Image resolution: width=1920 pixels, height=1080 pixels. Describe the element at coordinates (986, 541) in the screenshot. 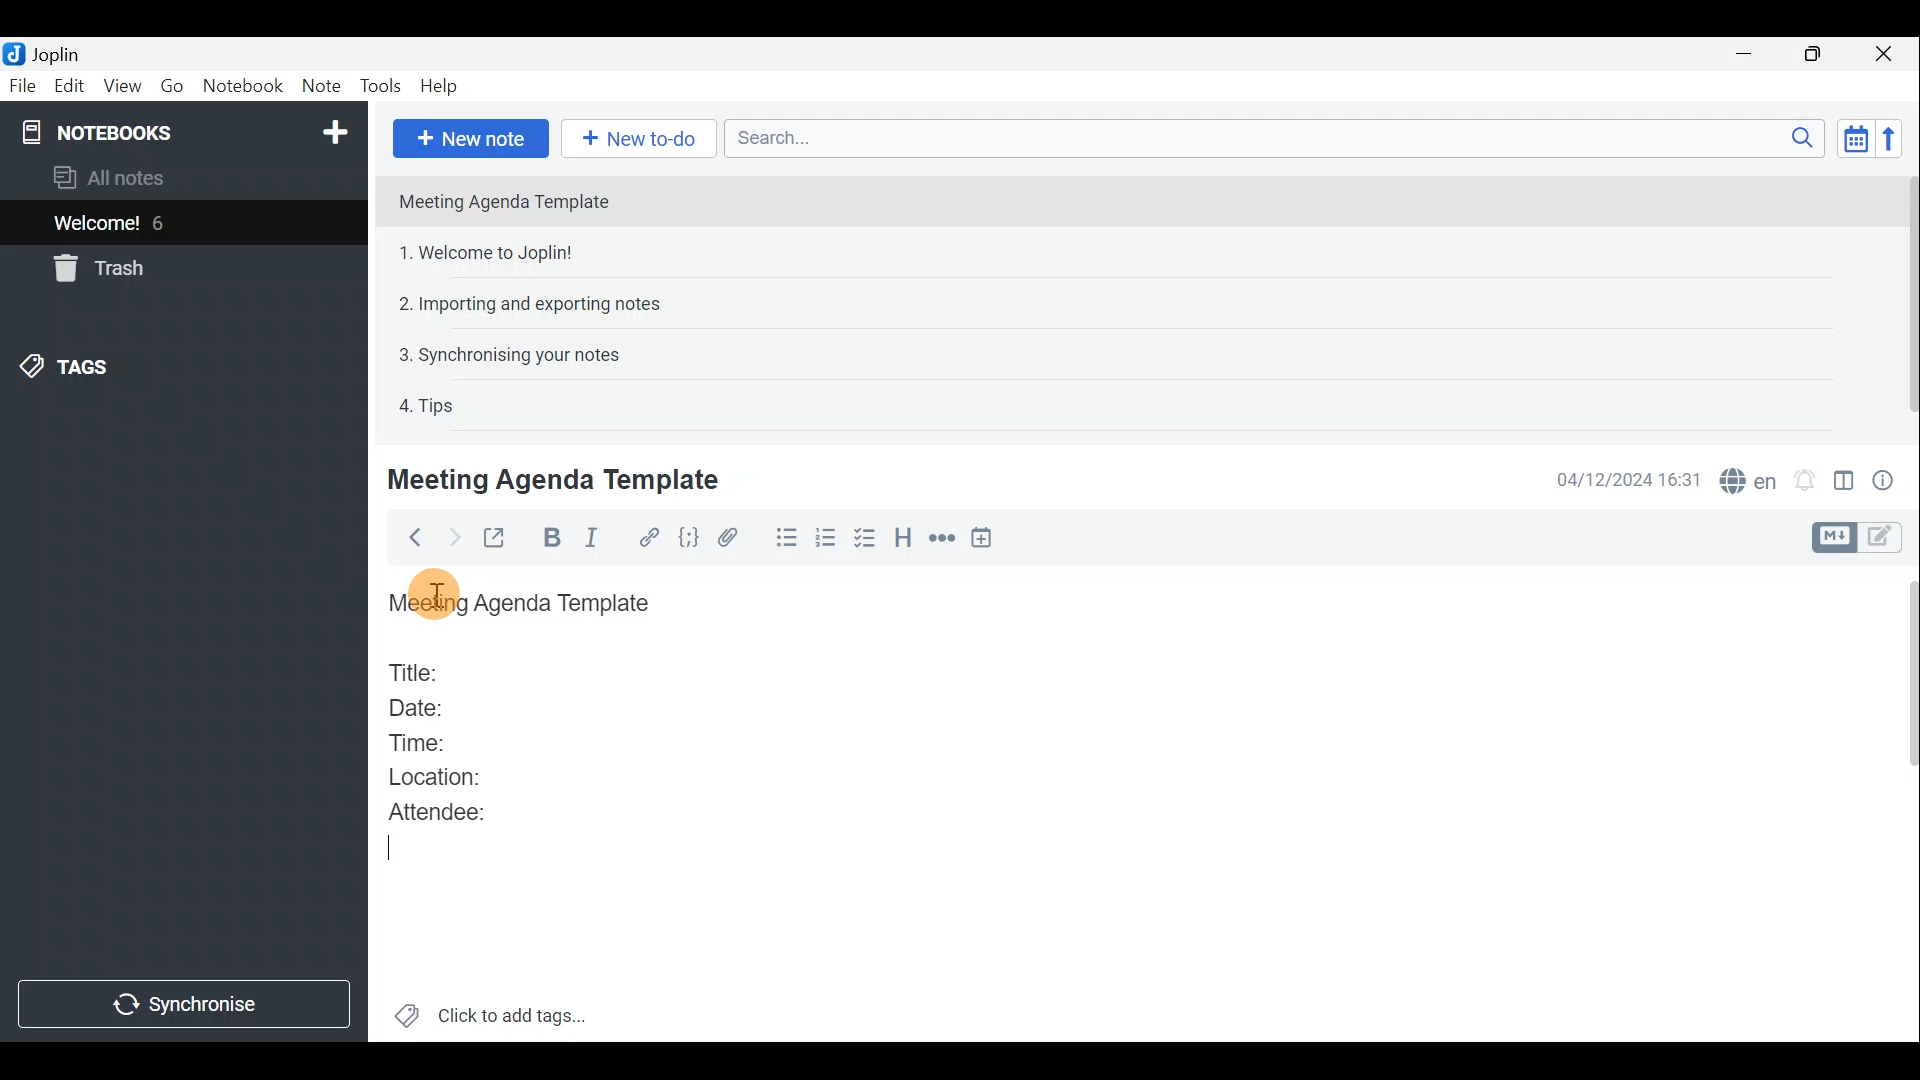

I see `Insert time` at that location.